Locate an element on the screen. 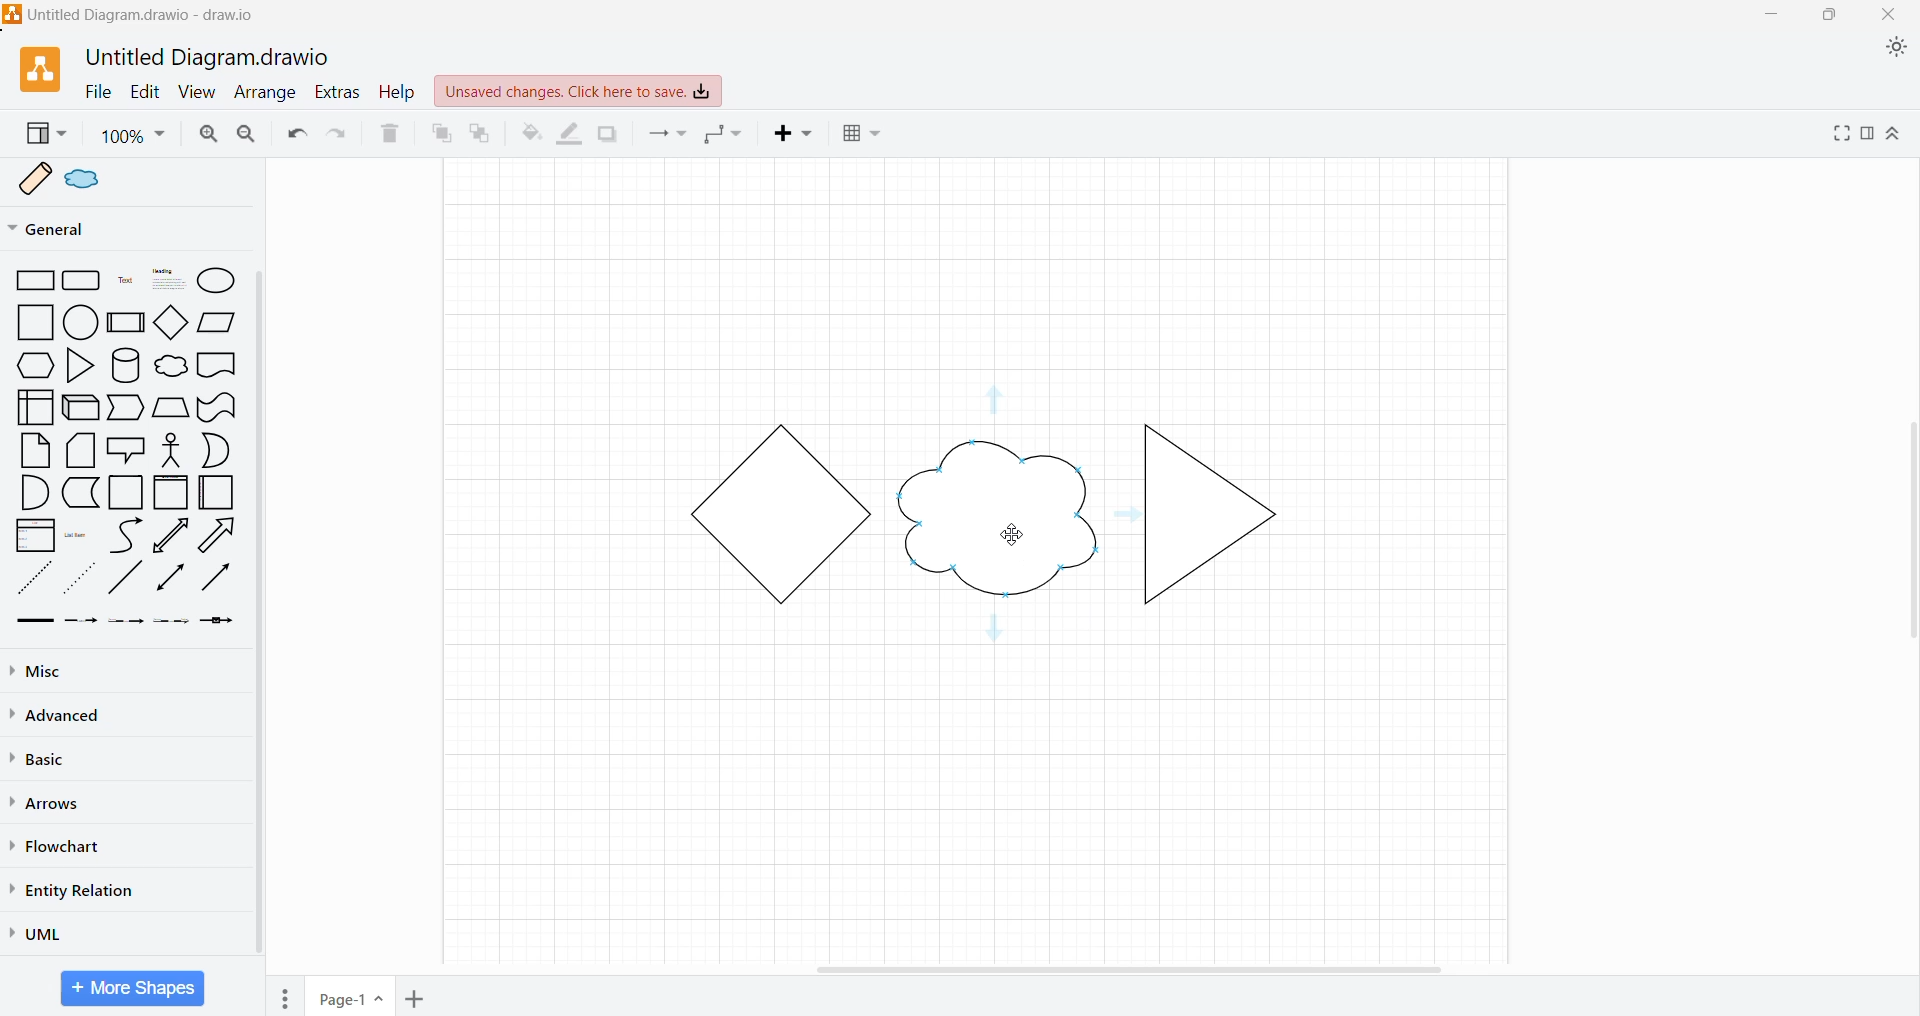  More Shapes is located at coordinates (132, 988).